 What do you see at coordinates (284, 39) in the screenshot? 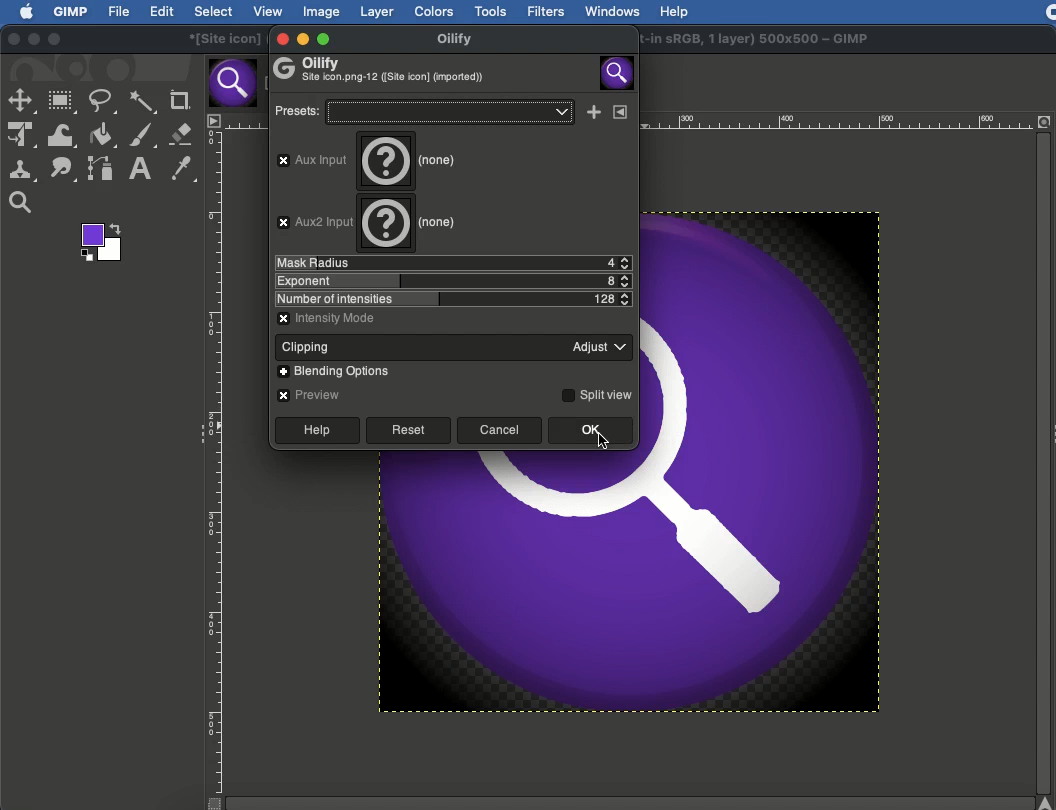
I see `Close` at bounding box center [284, 39].